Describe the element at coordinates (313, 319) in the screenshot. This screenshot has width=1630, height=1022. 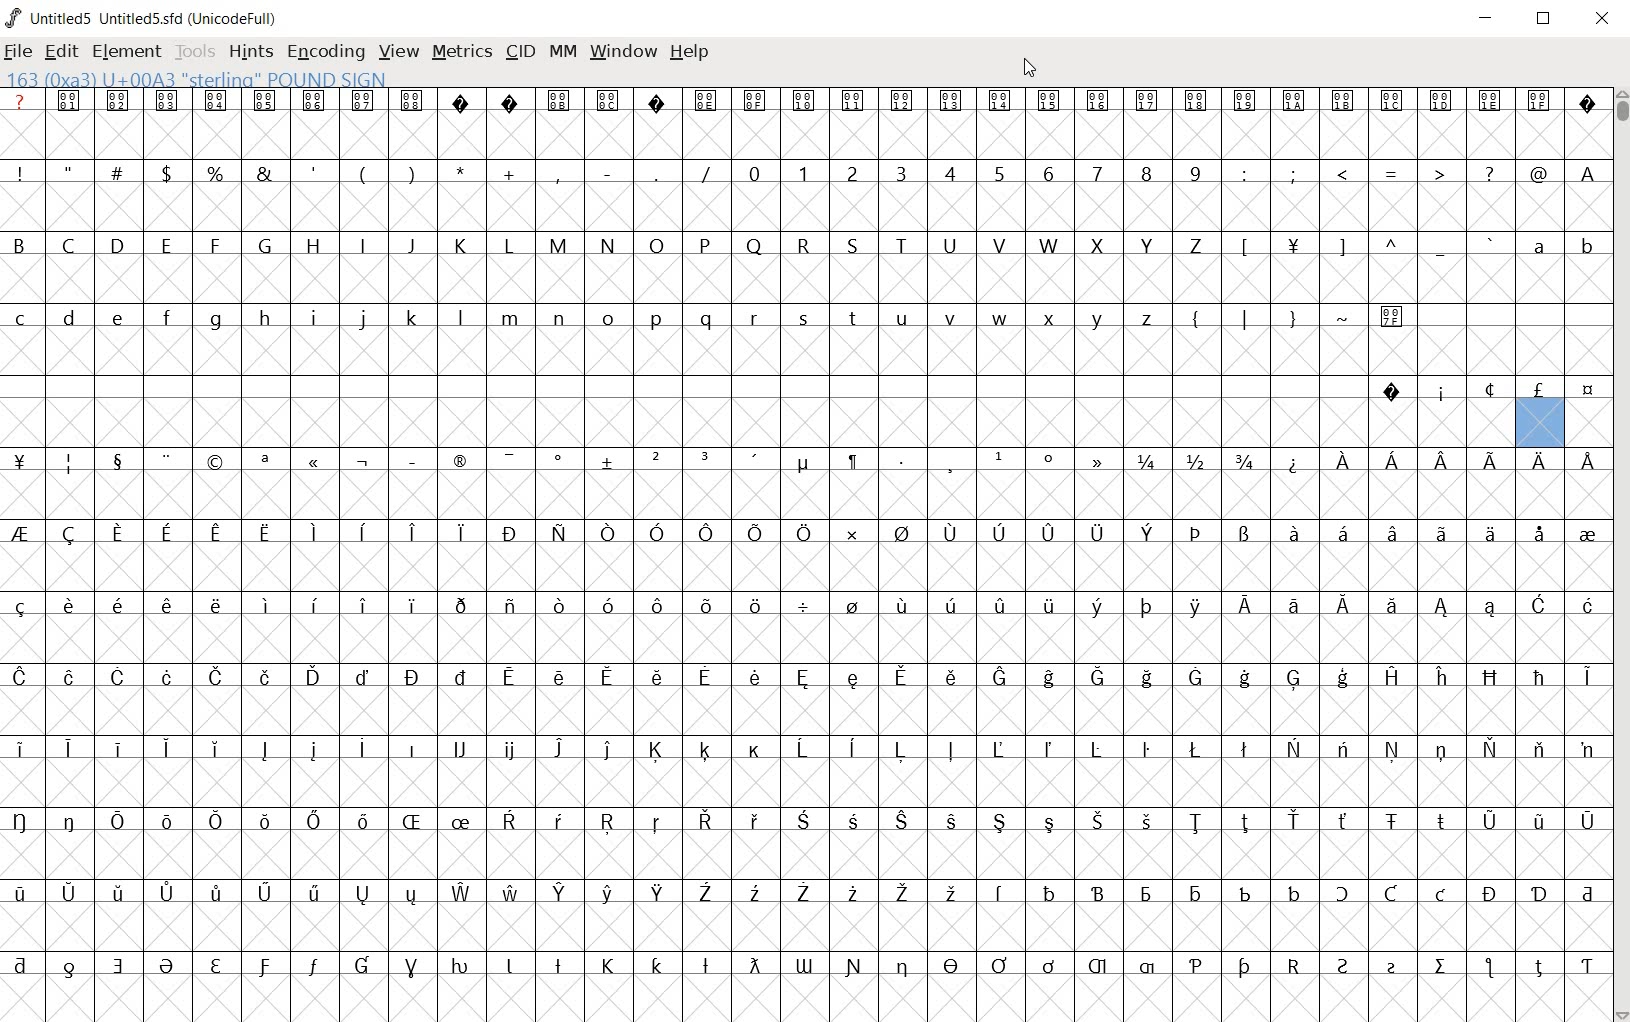
I see `i` at that location.